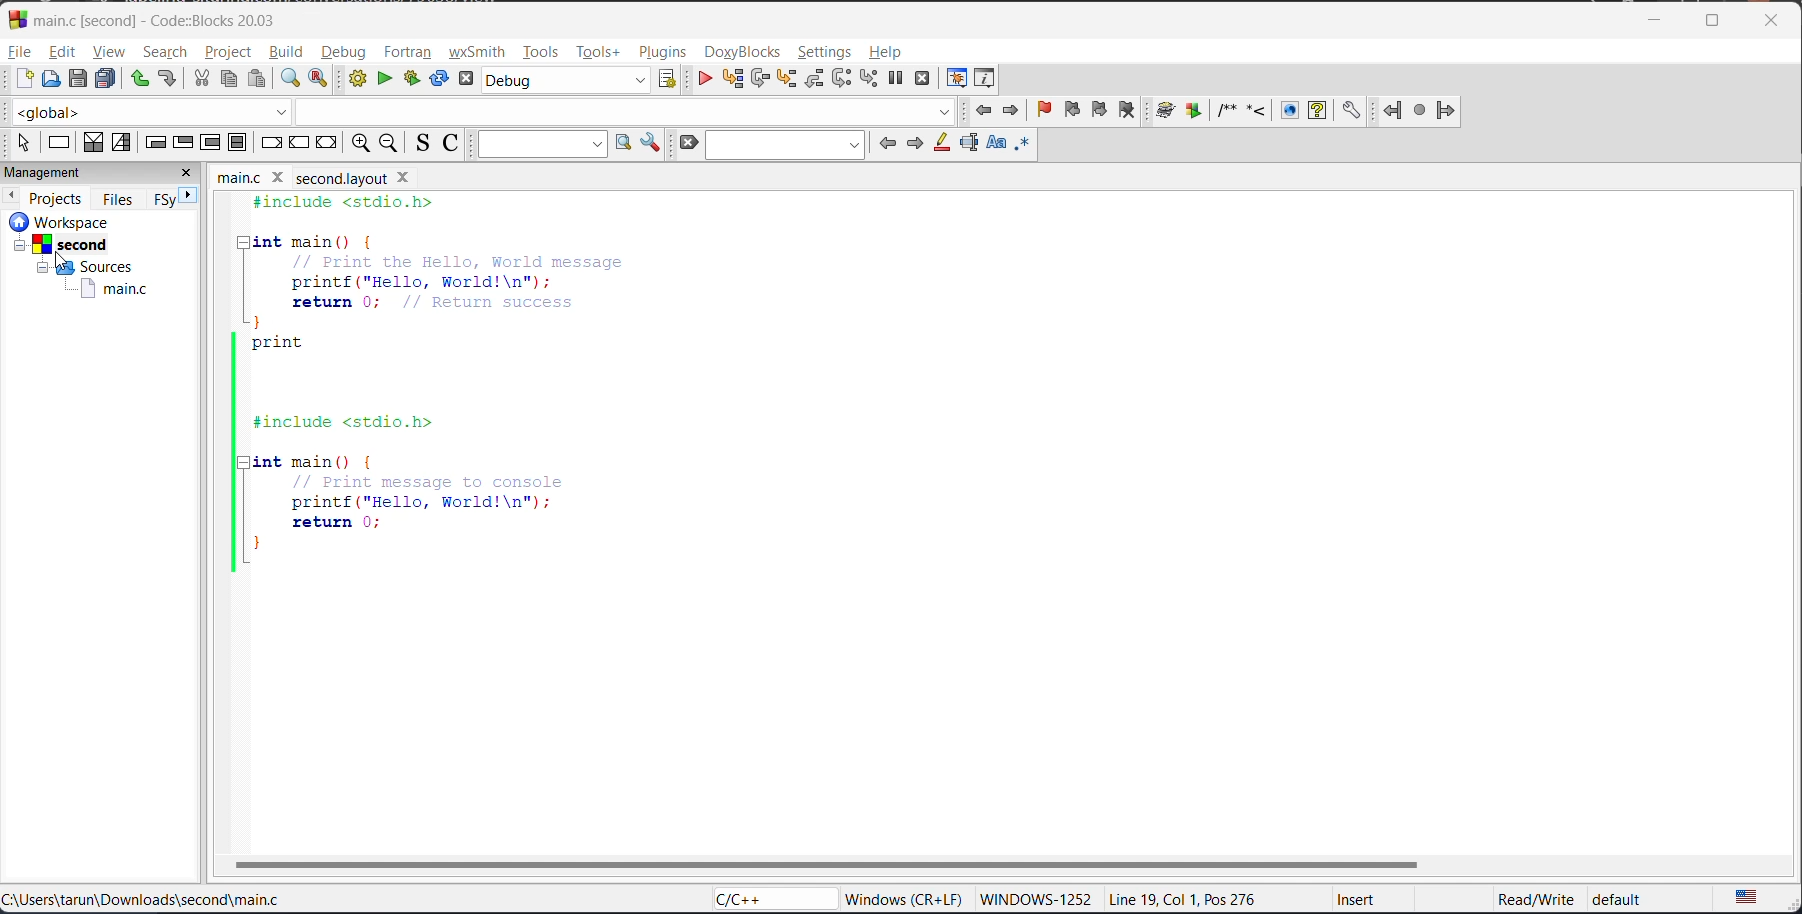  Describe the element at coordinates (1096, 108) in the screenshot. I see `next bookmark` at that location.